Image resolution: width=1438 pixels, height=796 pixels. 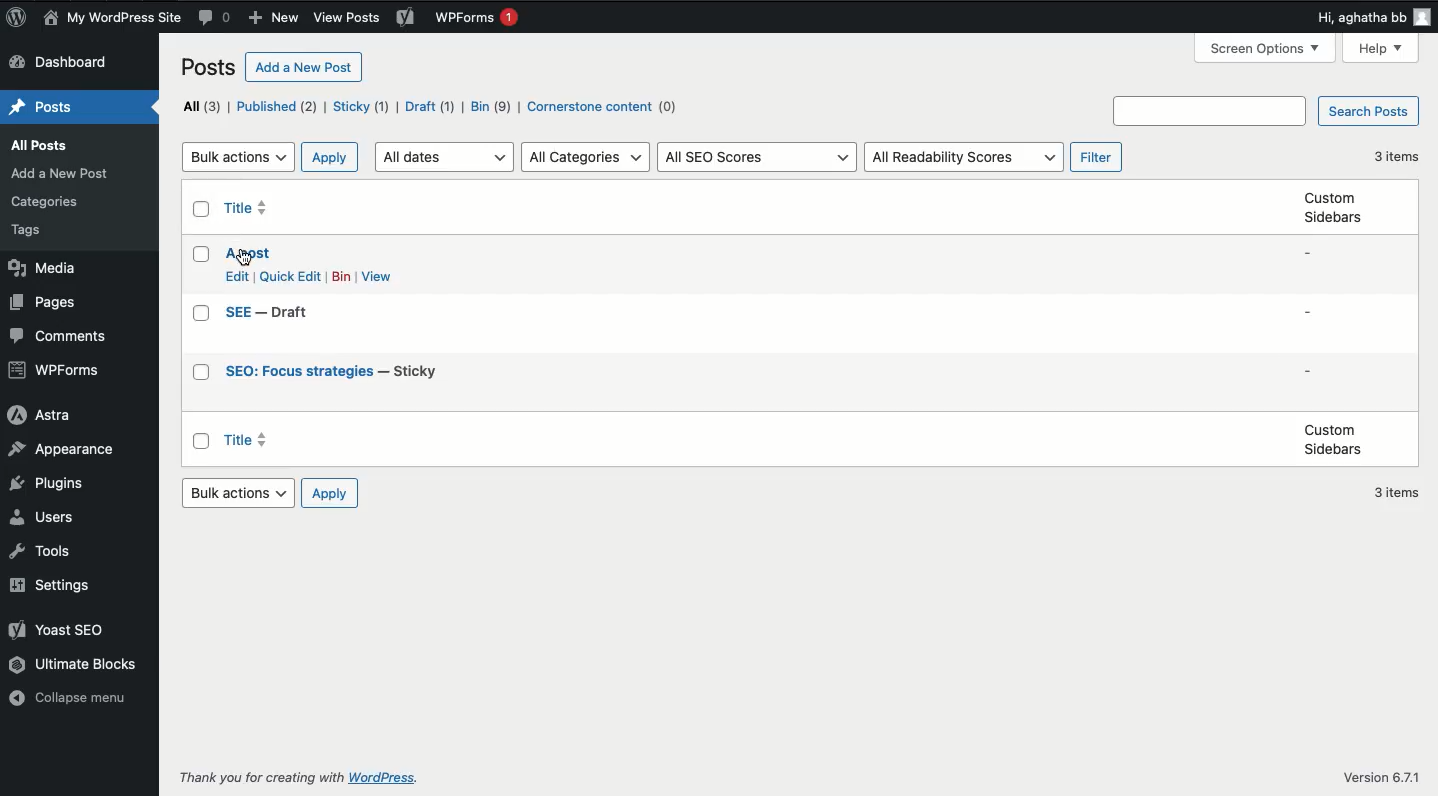 I want to click on Draft, so click(x=430, y=106).